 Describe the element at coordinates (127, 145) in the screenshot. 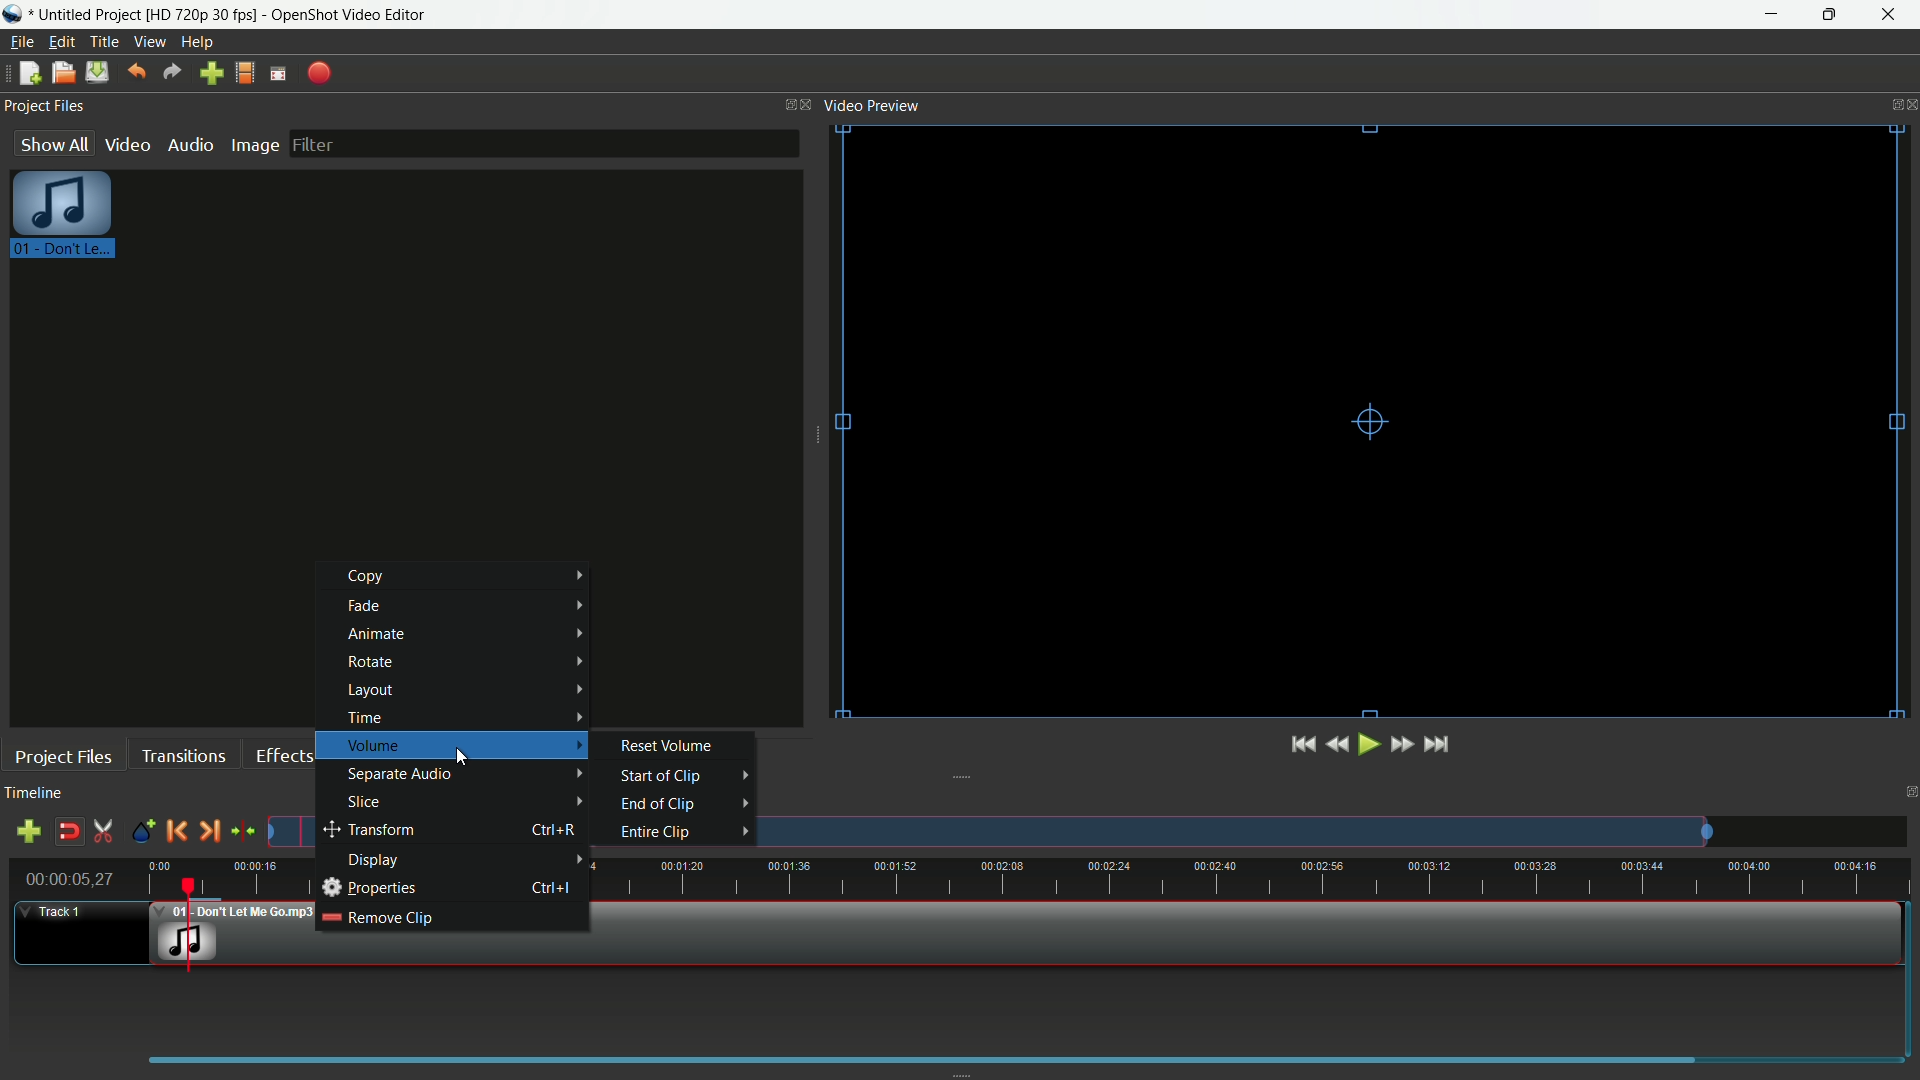

I see `video` at that location.